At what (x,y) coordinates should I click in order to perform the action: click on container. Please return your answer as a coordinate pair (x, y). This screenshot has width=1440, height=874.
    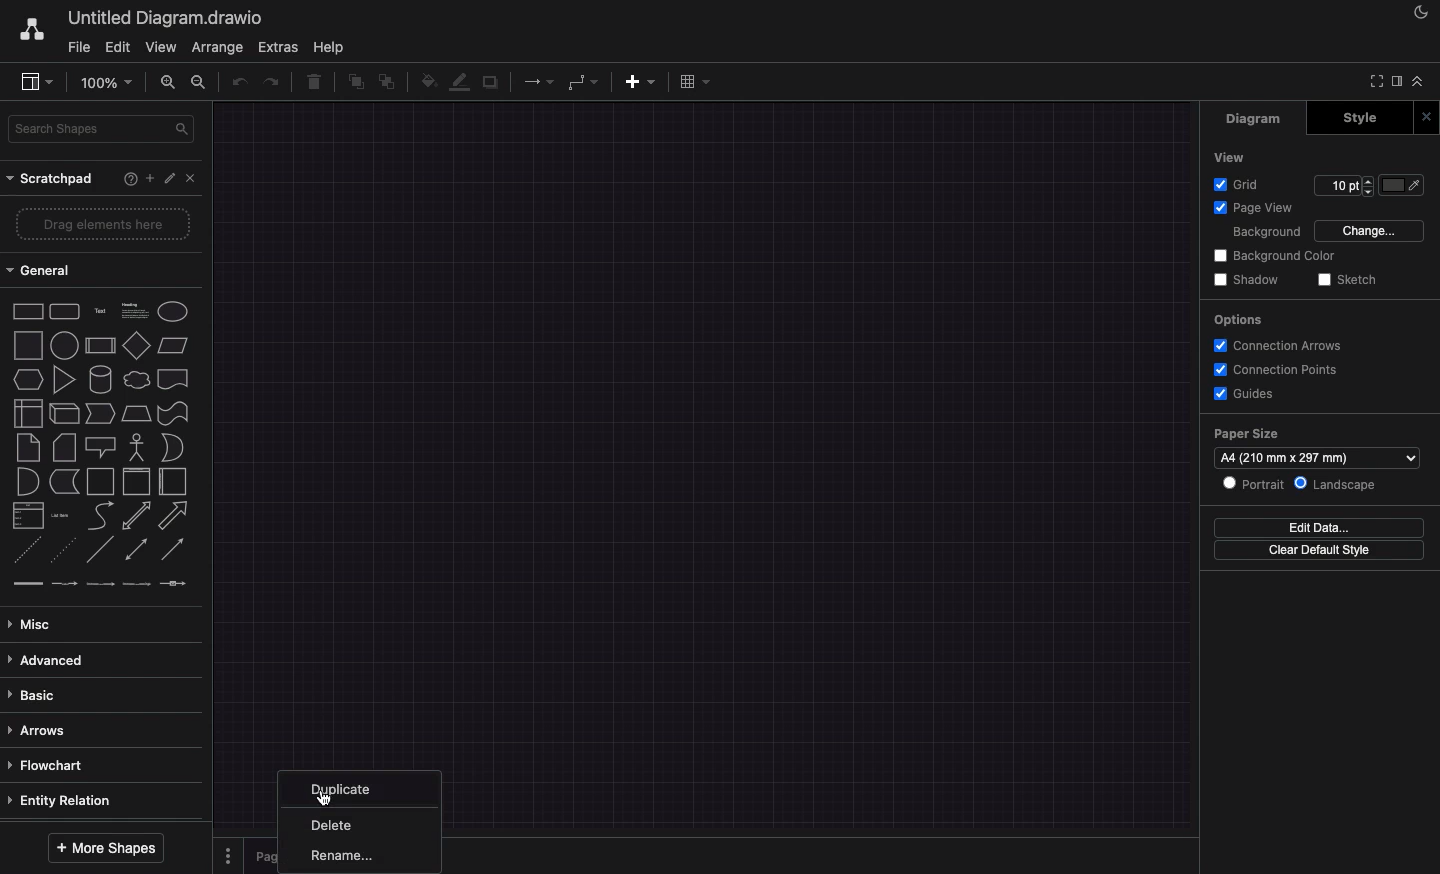
    Looking at the image, I should click on (101, 482).